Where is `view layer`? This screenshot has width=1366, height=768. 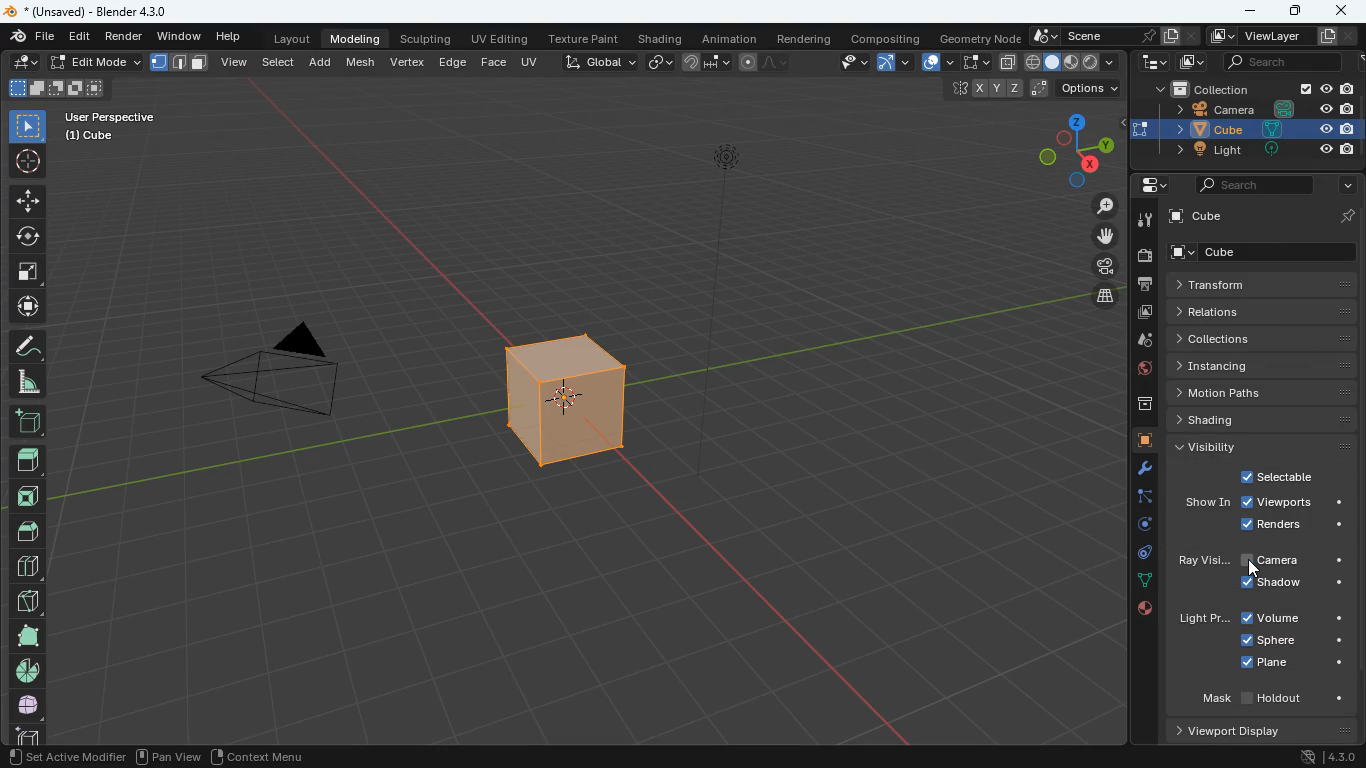 view layer is located at coordinates (1273, 35).